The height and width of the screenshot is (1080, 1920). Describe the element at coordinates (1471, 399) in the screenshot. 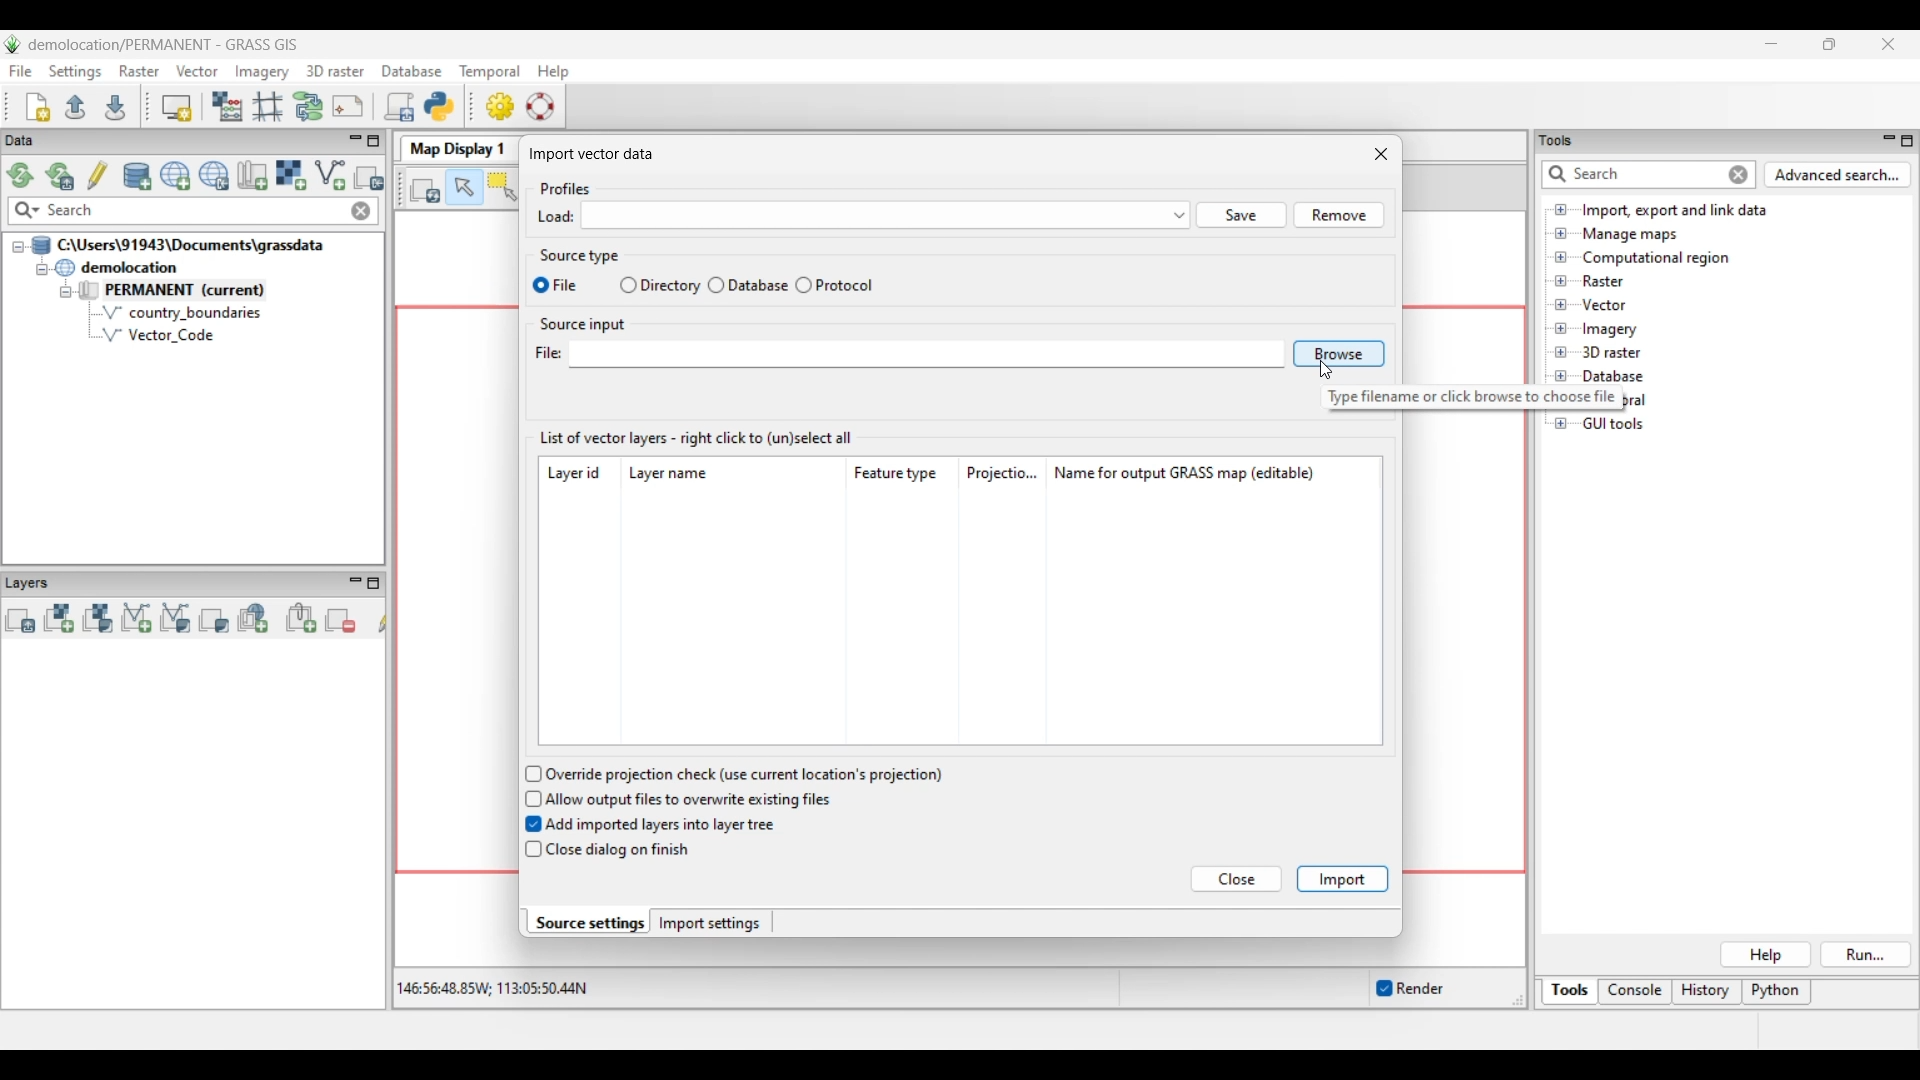

I see `Description of Browse button` at that location.